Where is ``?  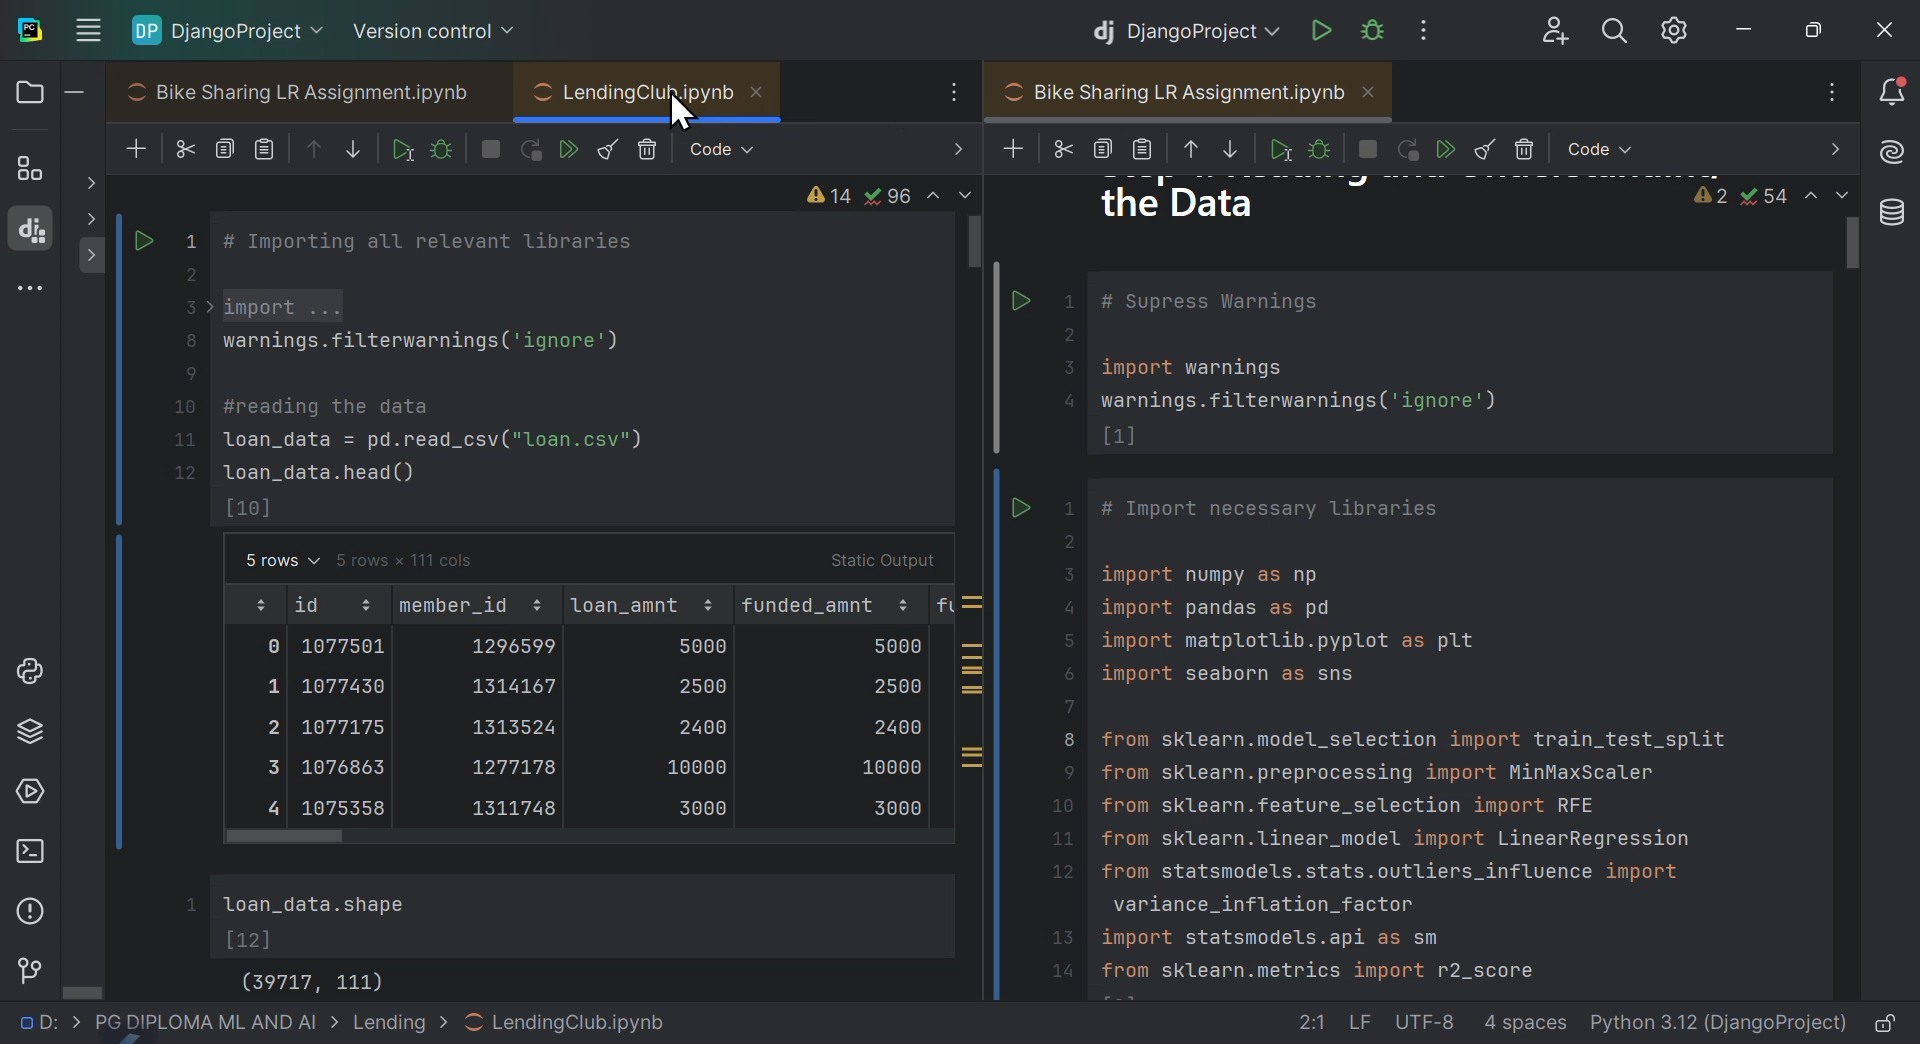
 is located at coordinates (1277, 150).